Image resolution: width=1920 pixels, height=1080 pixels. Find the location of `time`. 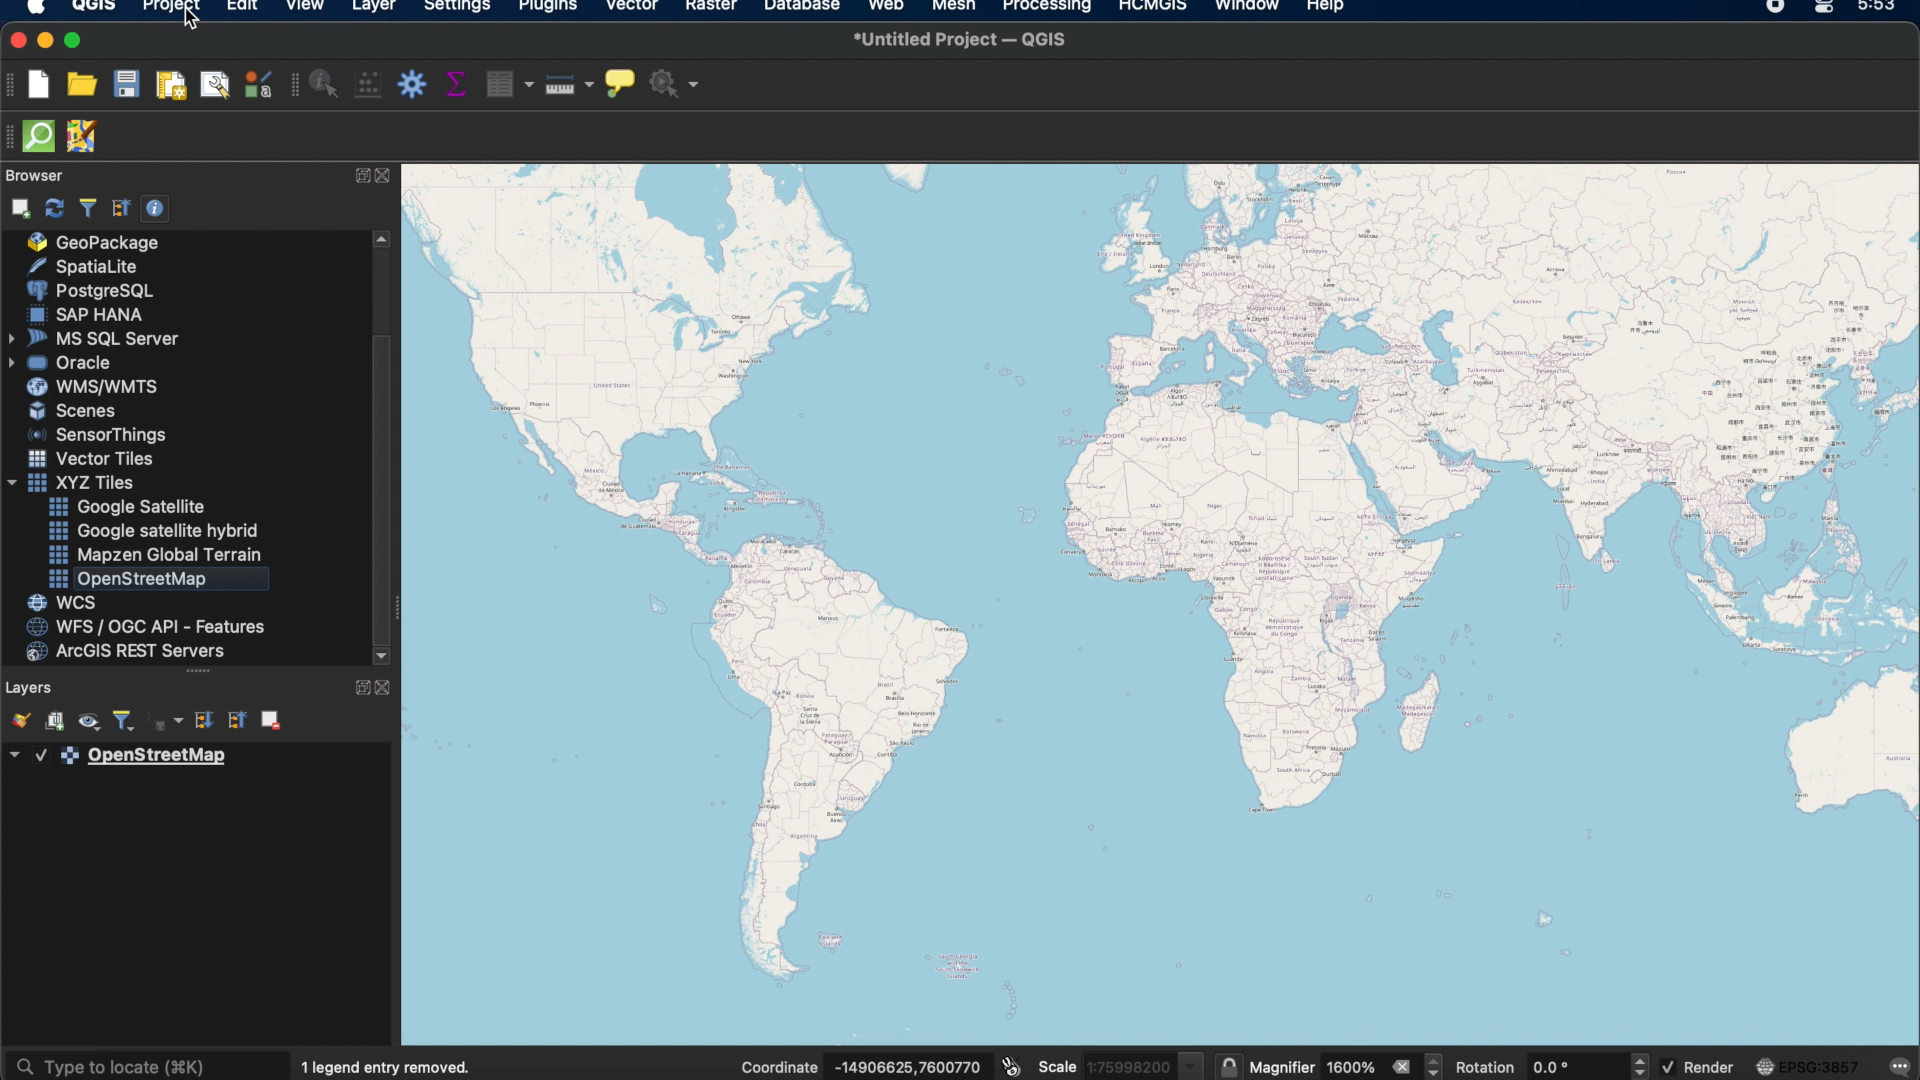

time is located at coordinates (1885, 9).